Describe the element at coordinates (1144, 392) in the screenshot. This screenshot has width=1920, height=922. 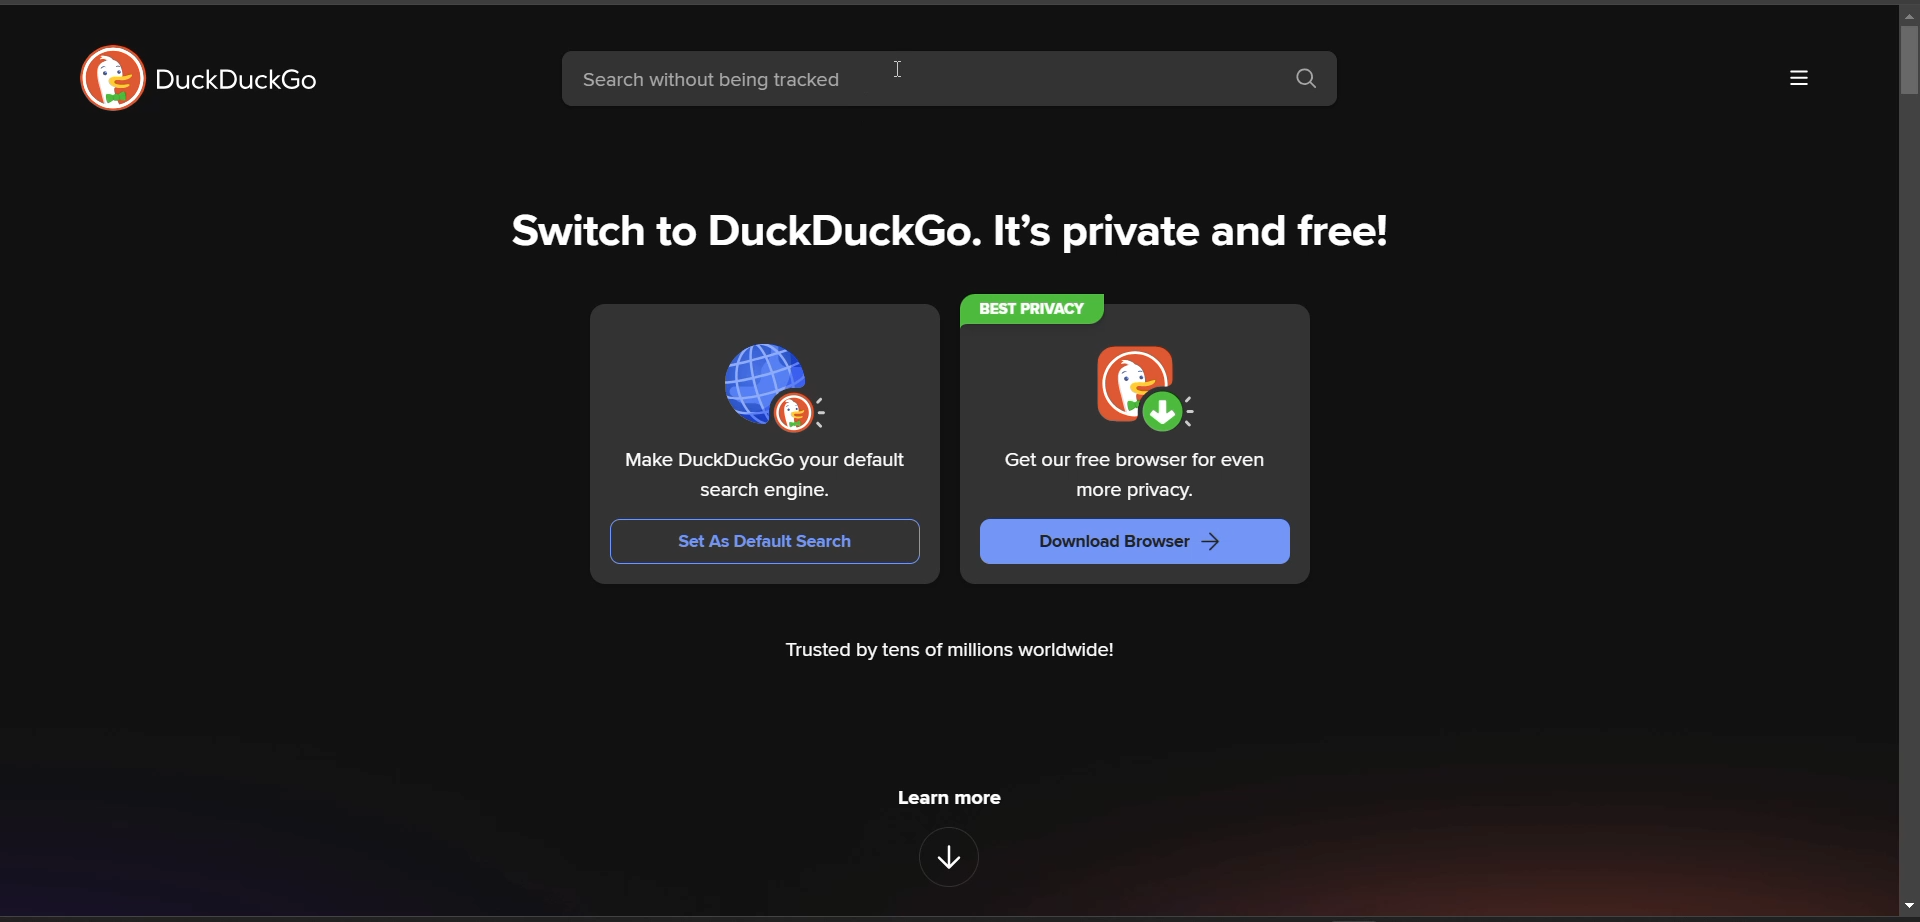
I see `logo` at that location.